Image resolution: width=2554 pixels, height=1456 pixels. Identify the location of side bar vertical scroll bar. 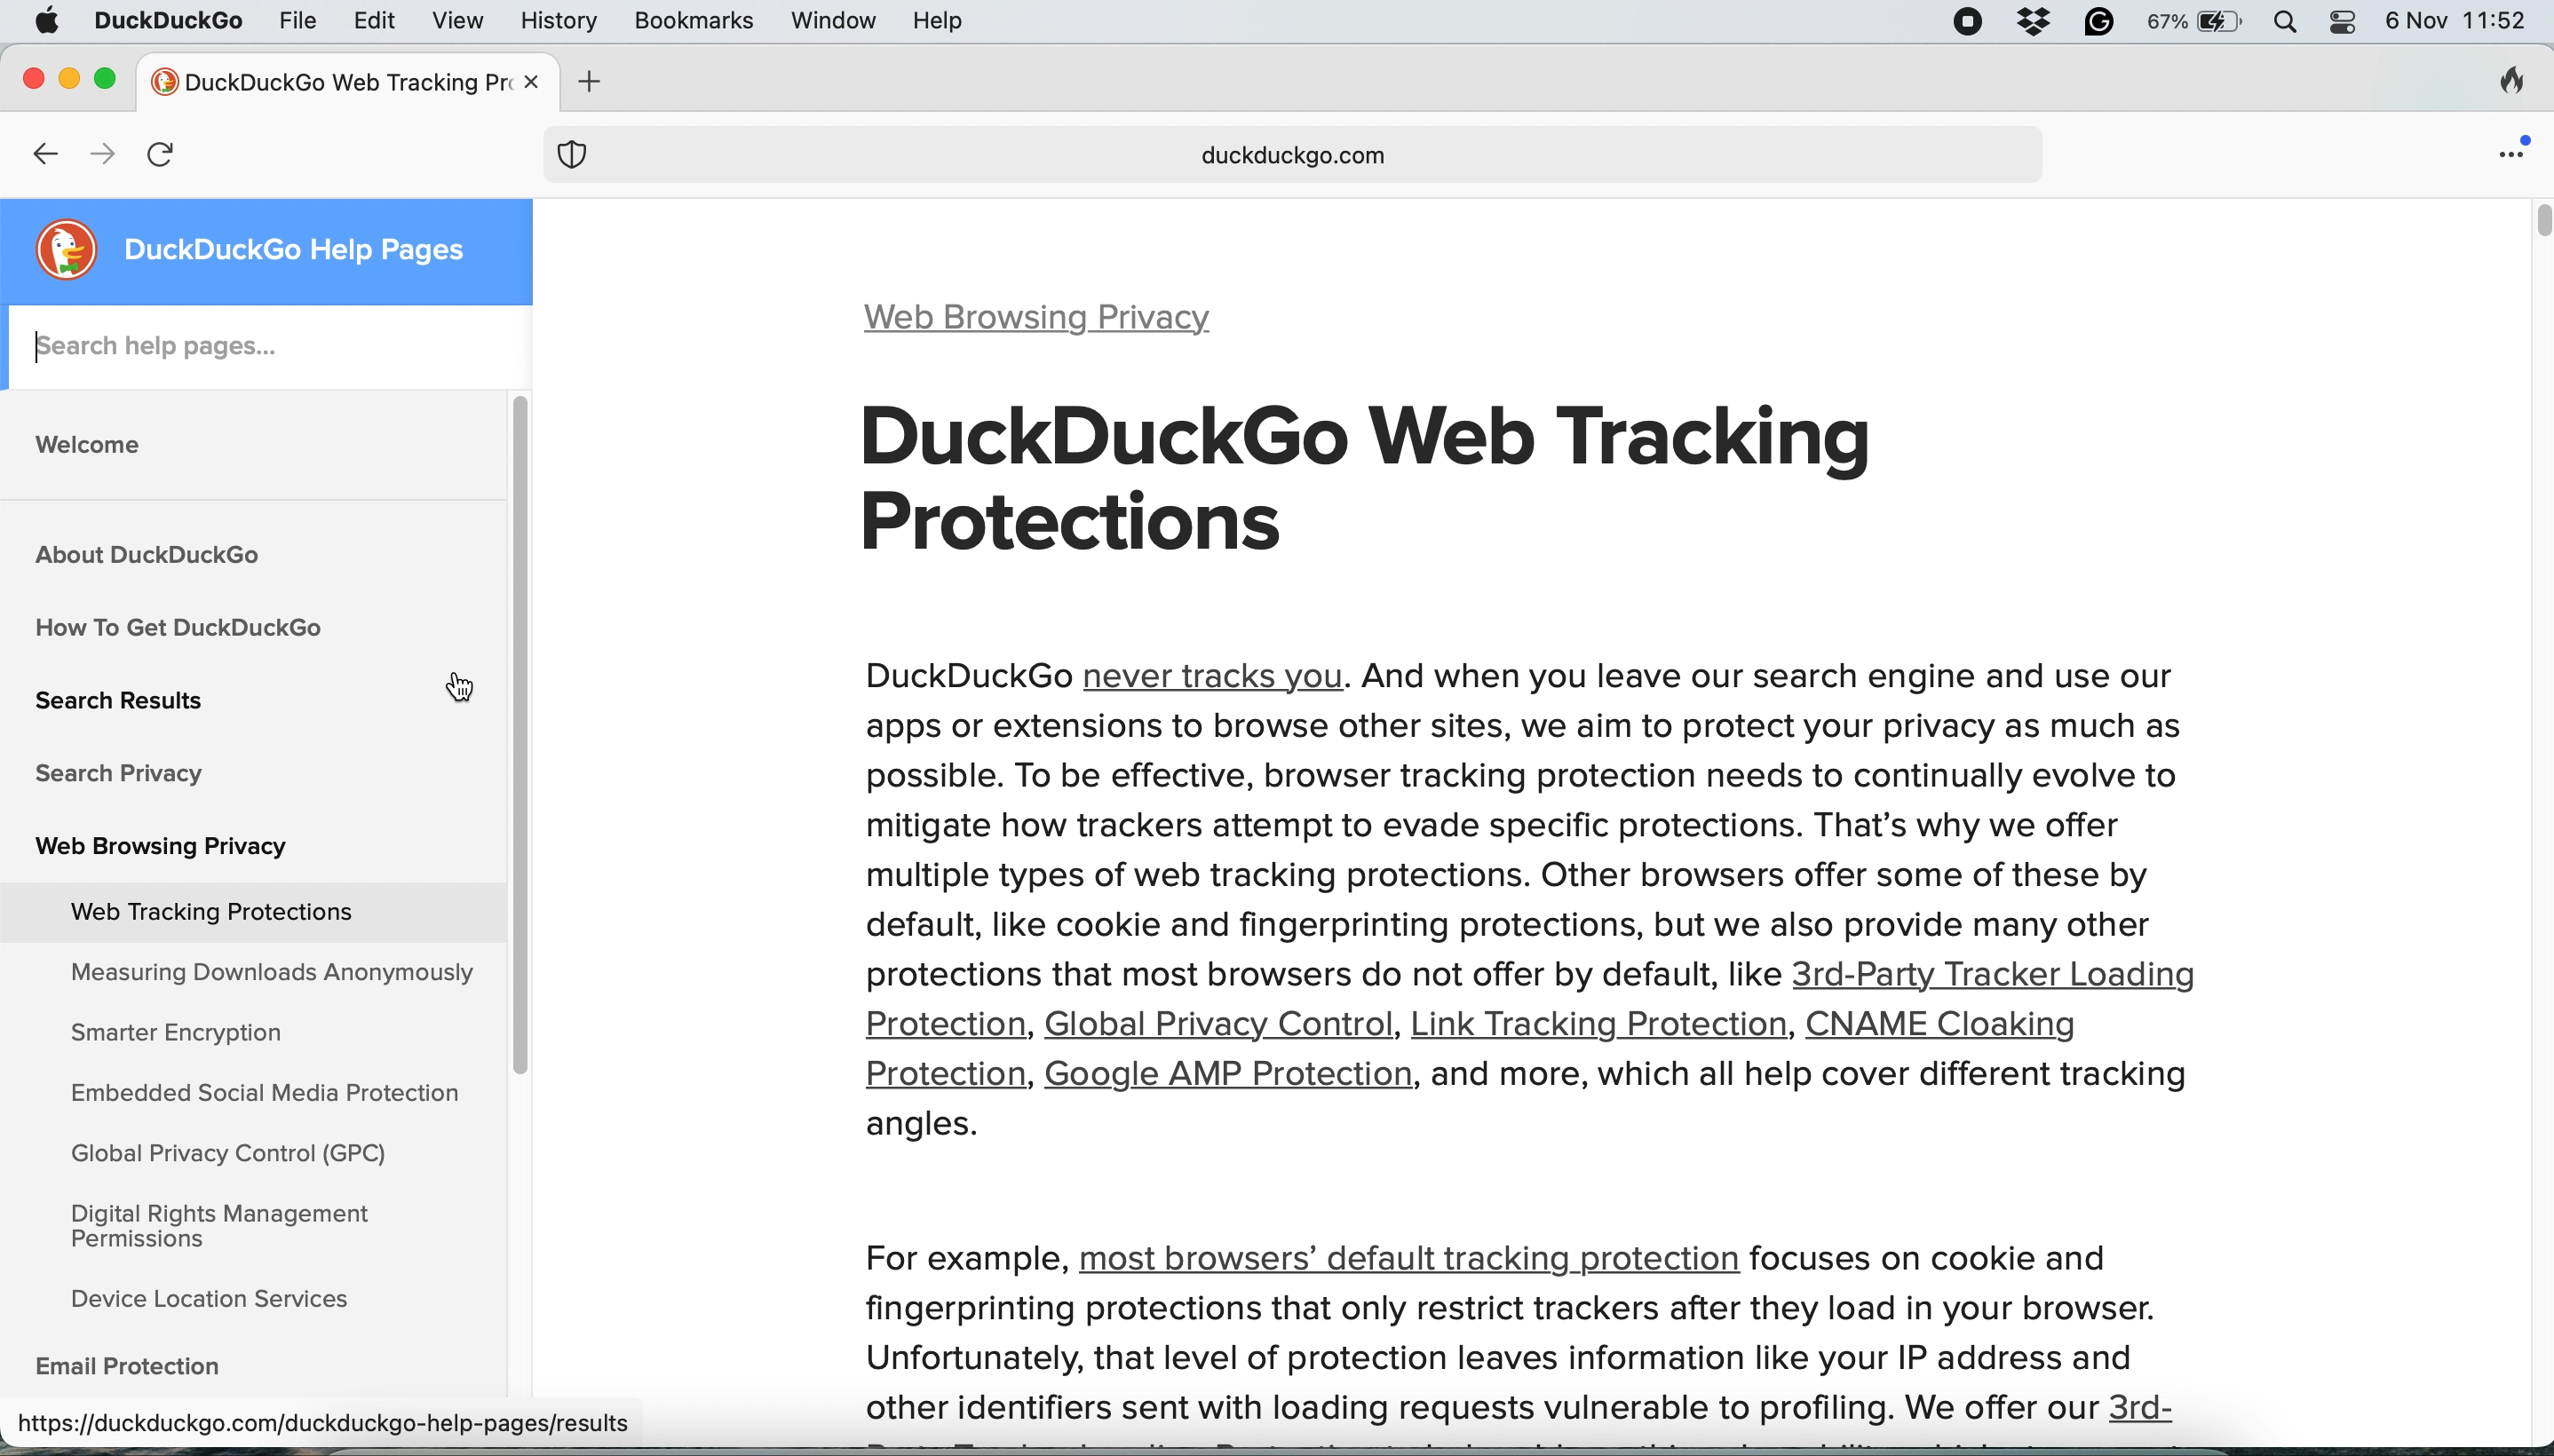
(521, 734).